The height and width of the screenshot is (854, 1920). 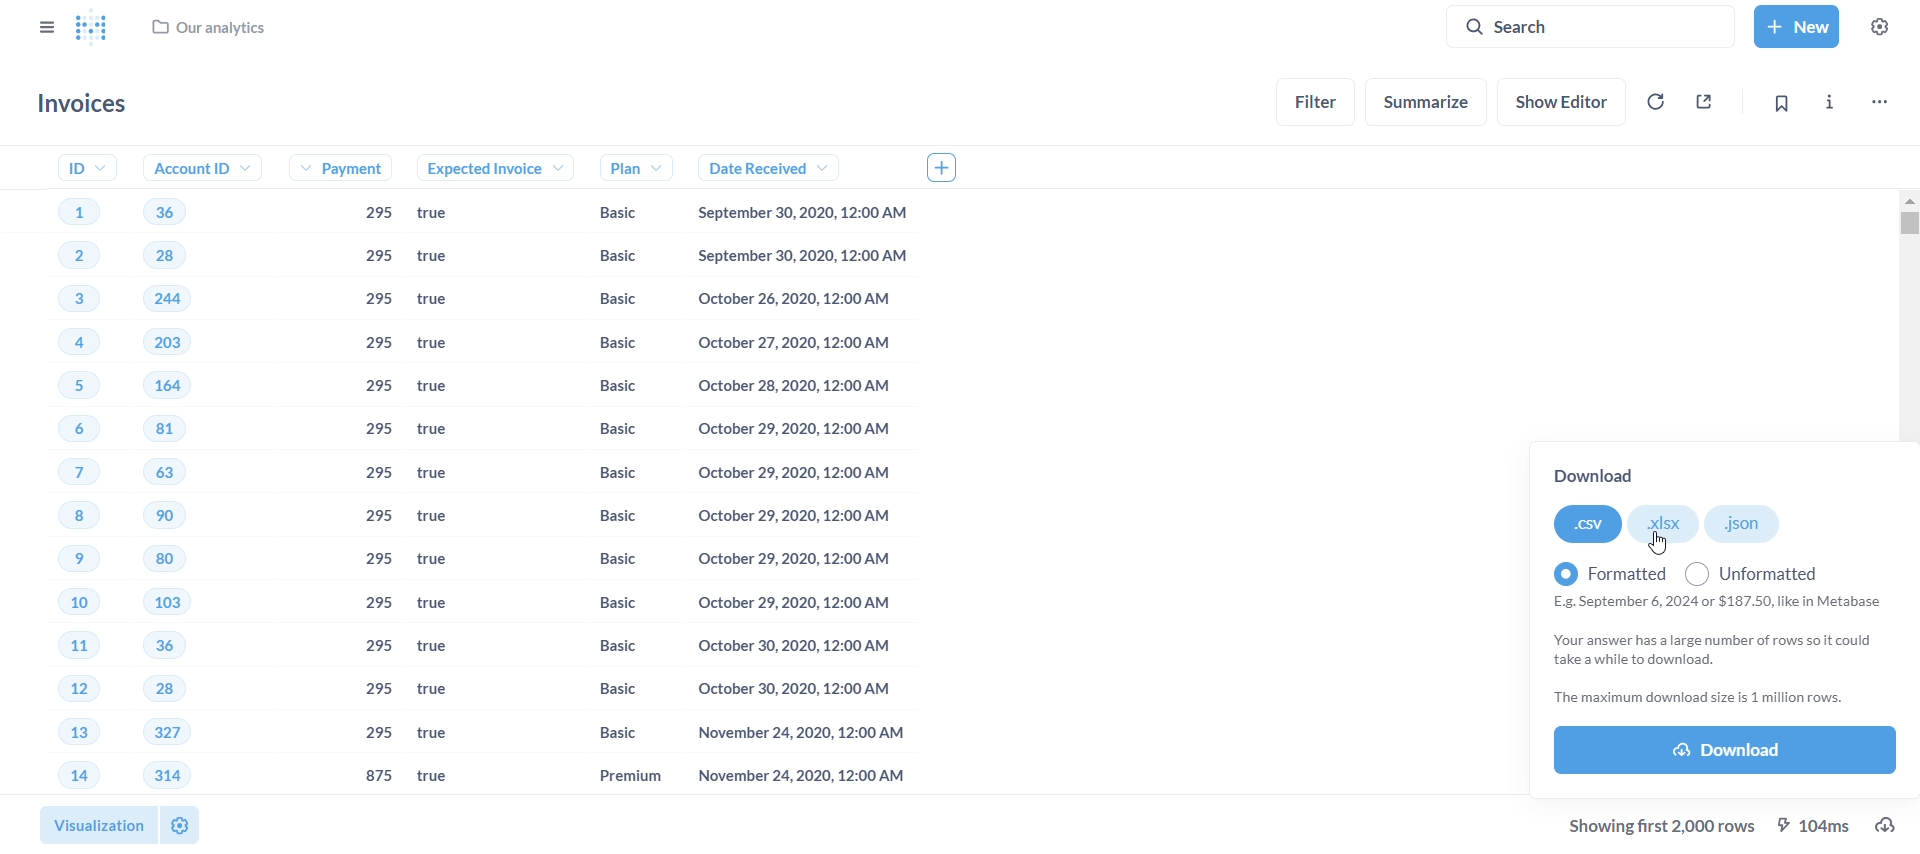 I want to click on download, so click(x=1895, y=825).